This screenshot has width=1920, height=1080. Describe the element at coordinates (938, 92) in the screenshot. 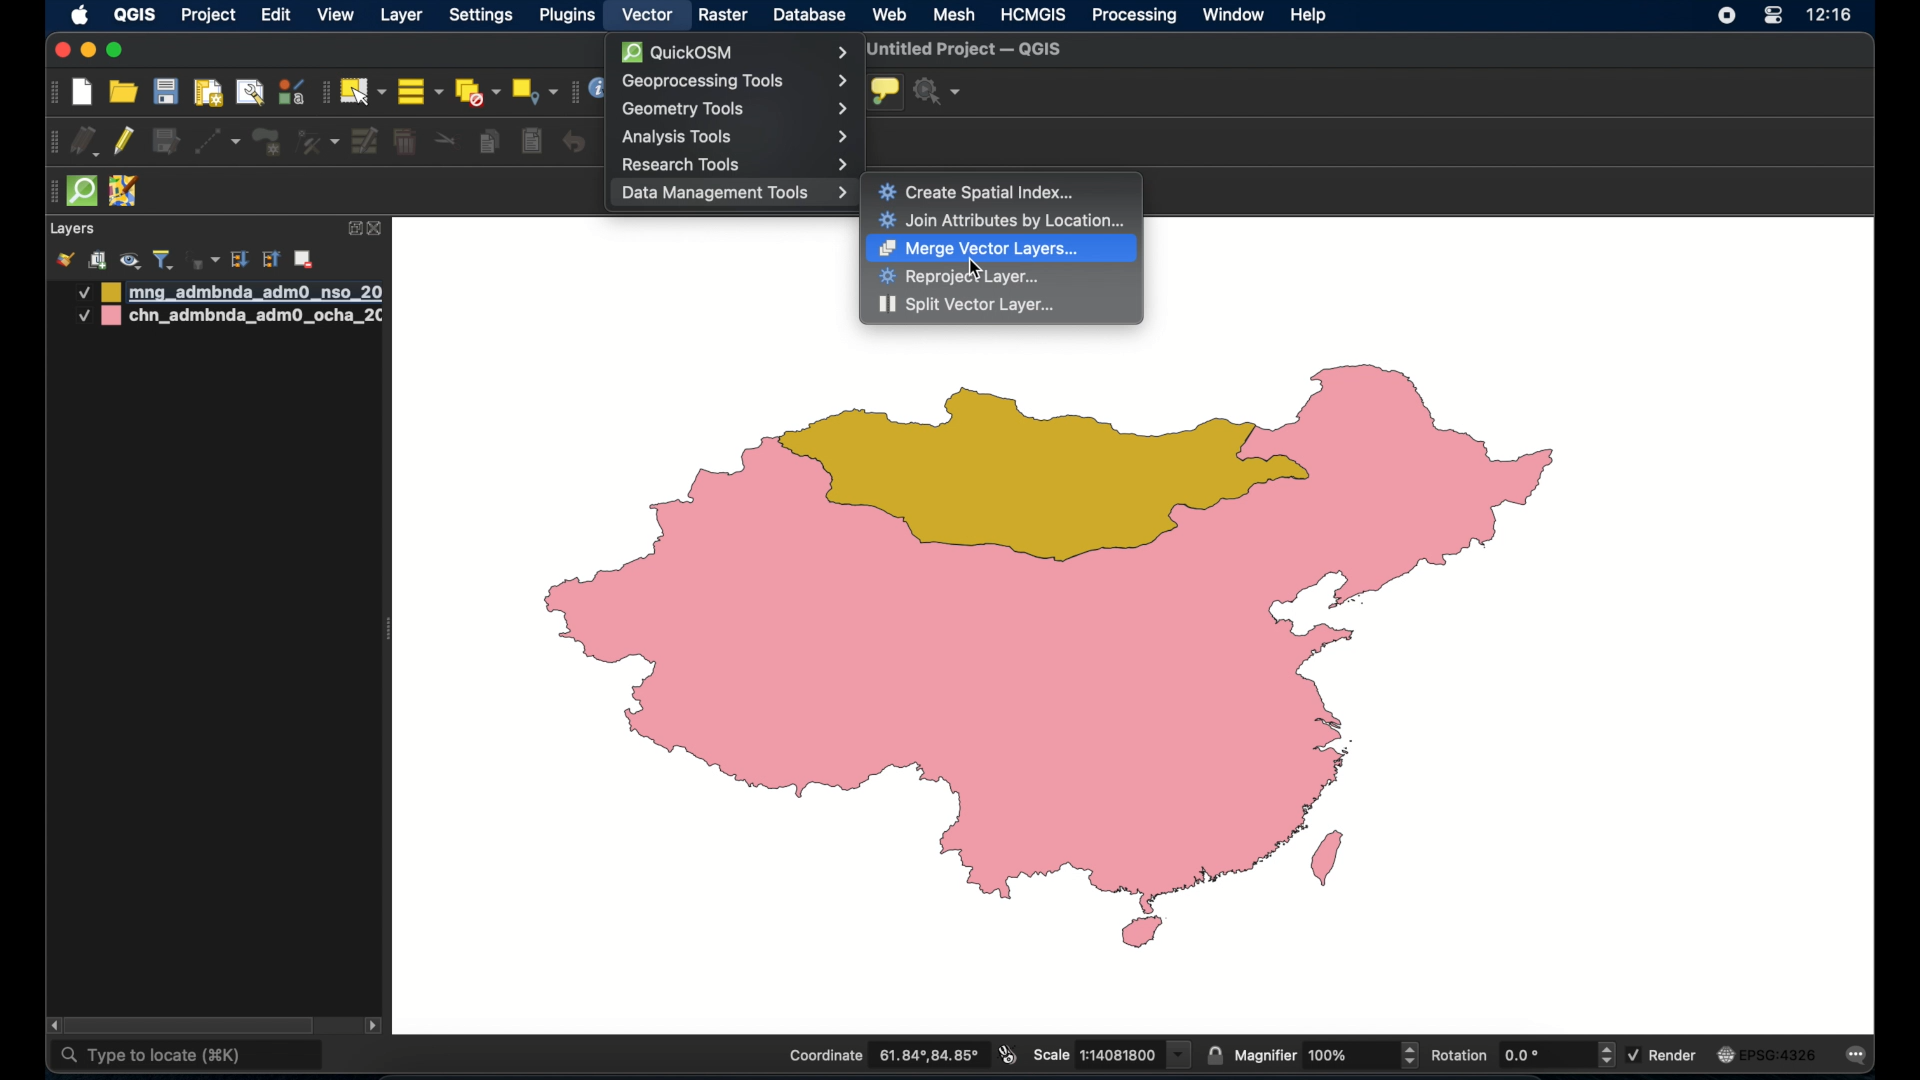

I see `no action selected` at that location.